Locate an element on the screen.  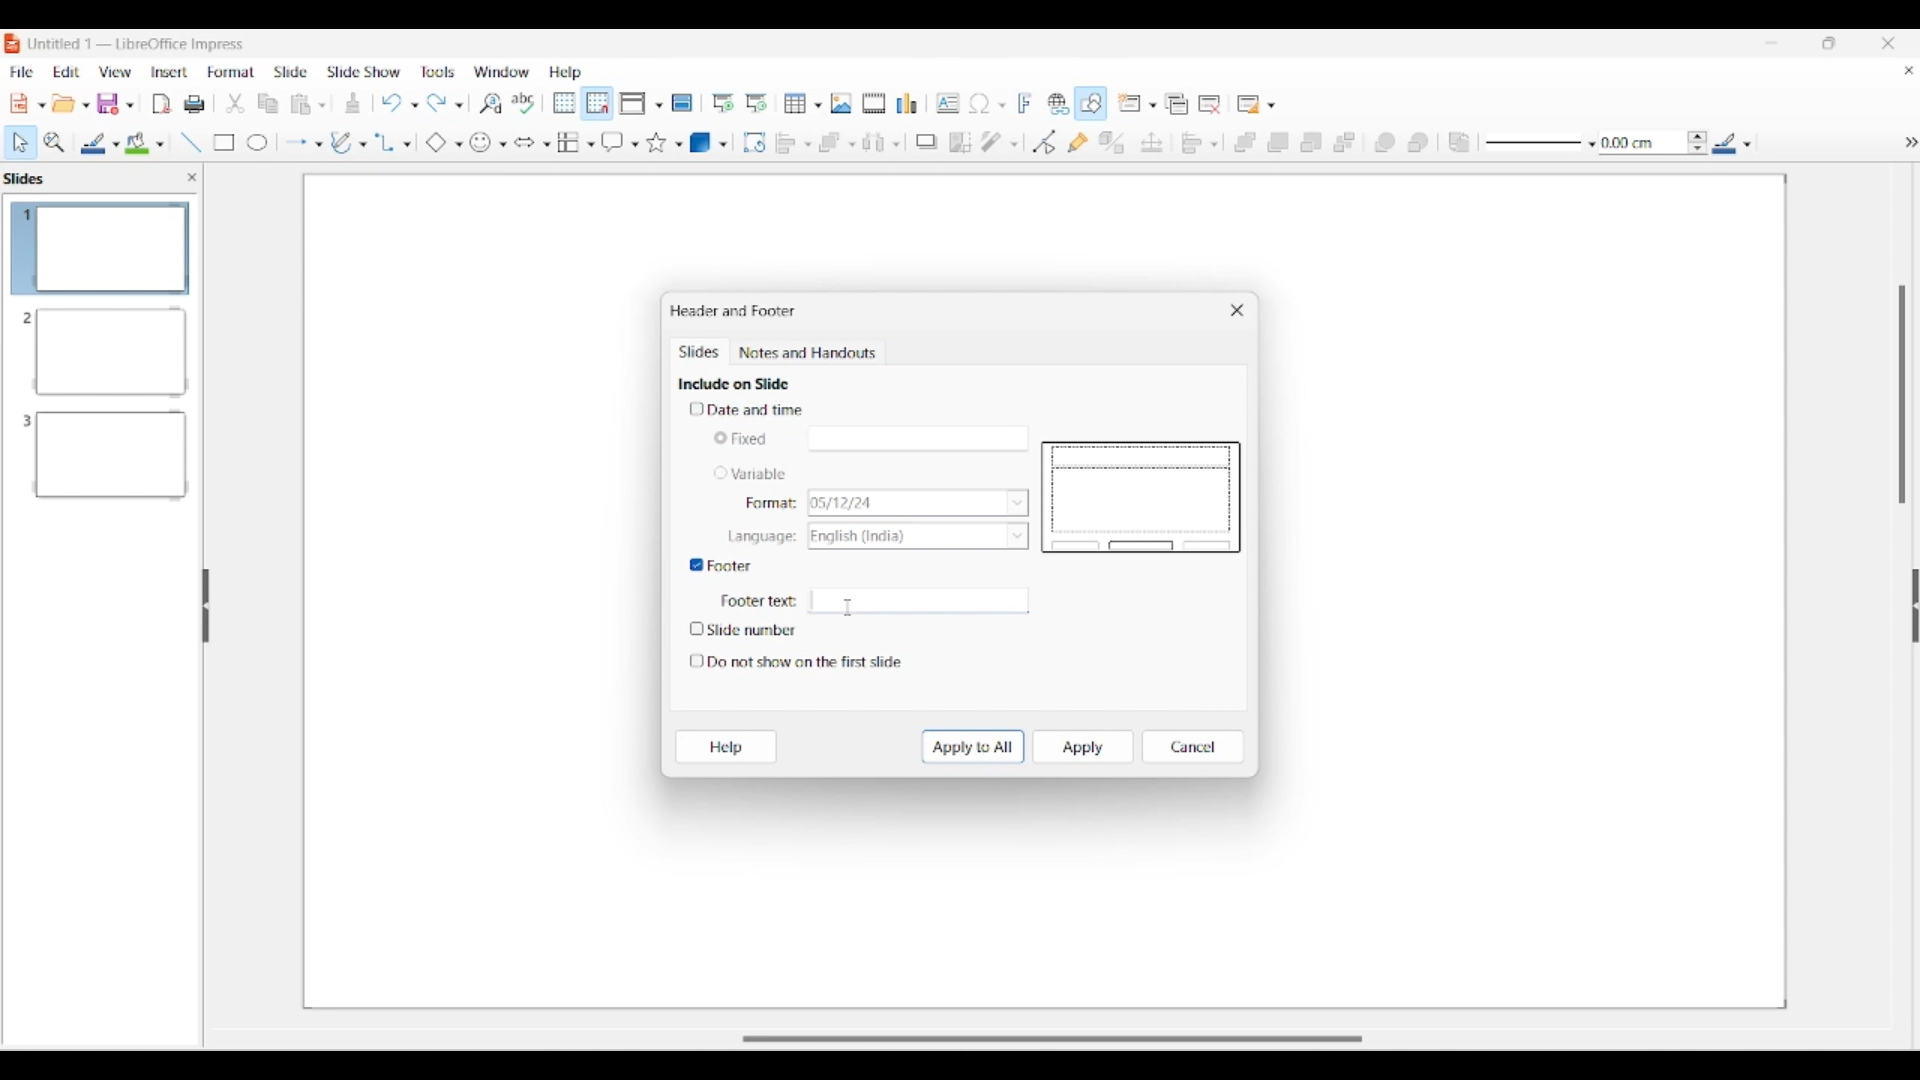
Help is located at coordinates (726, 747).